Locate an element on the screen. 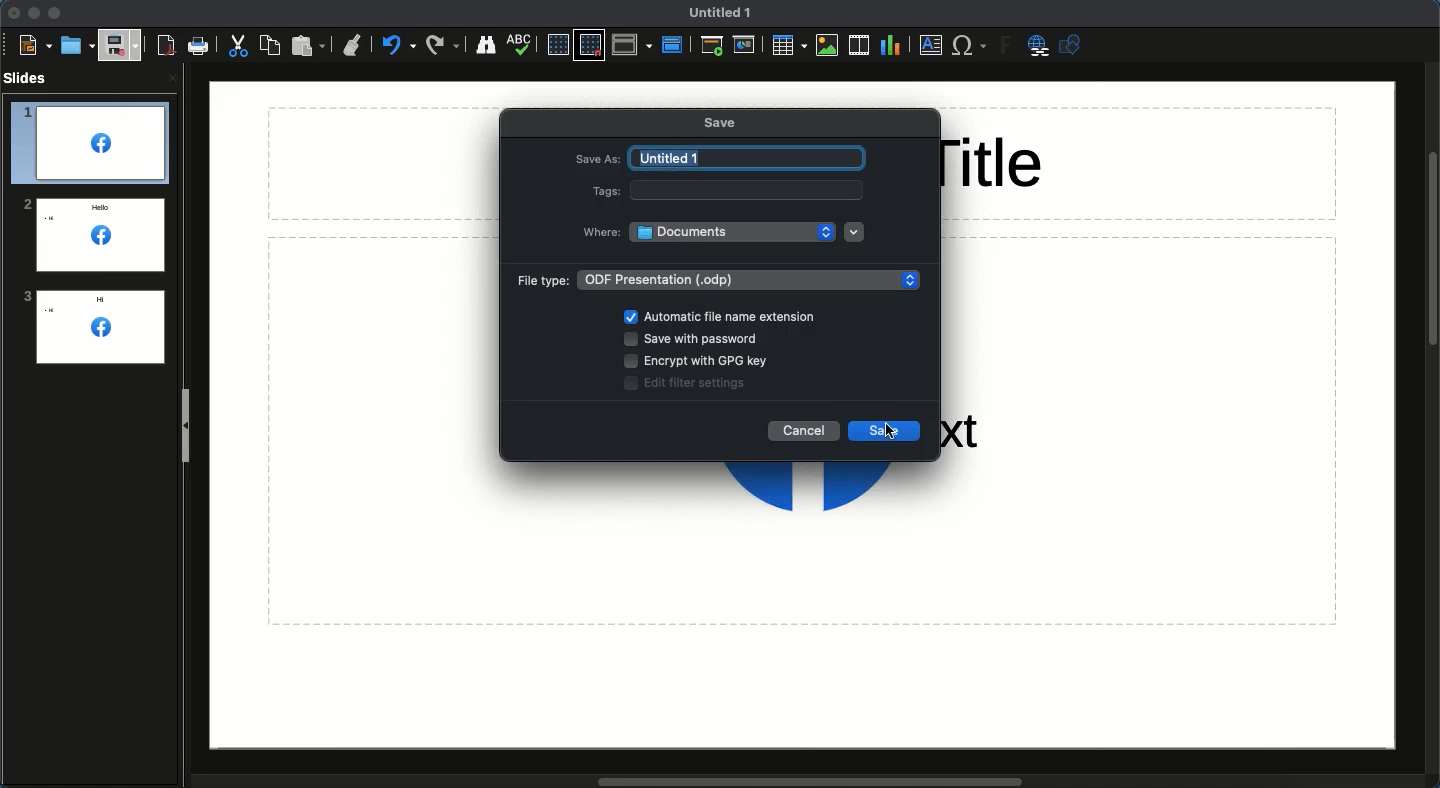  Master slide is located at coordinates (675, 40).